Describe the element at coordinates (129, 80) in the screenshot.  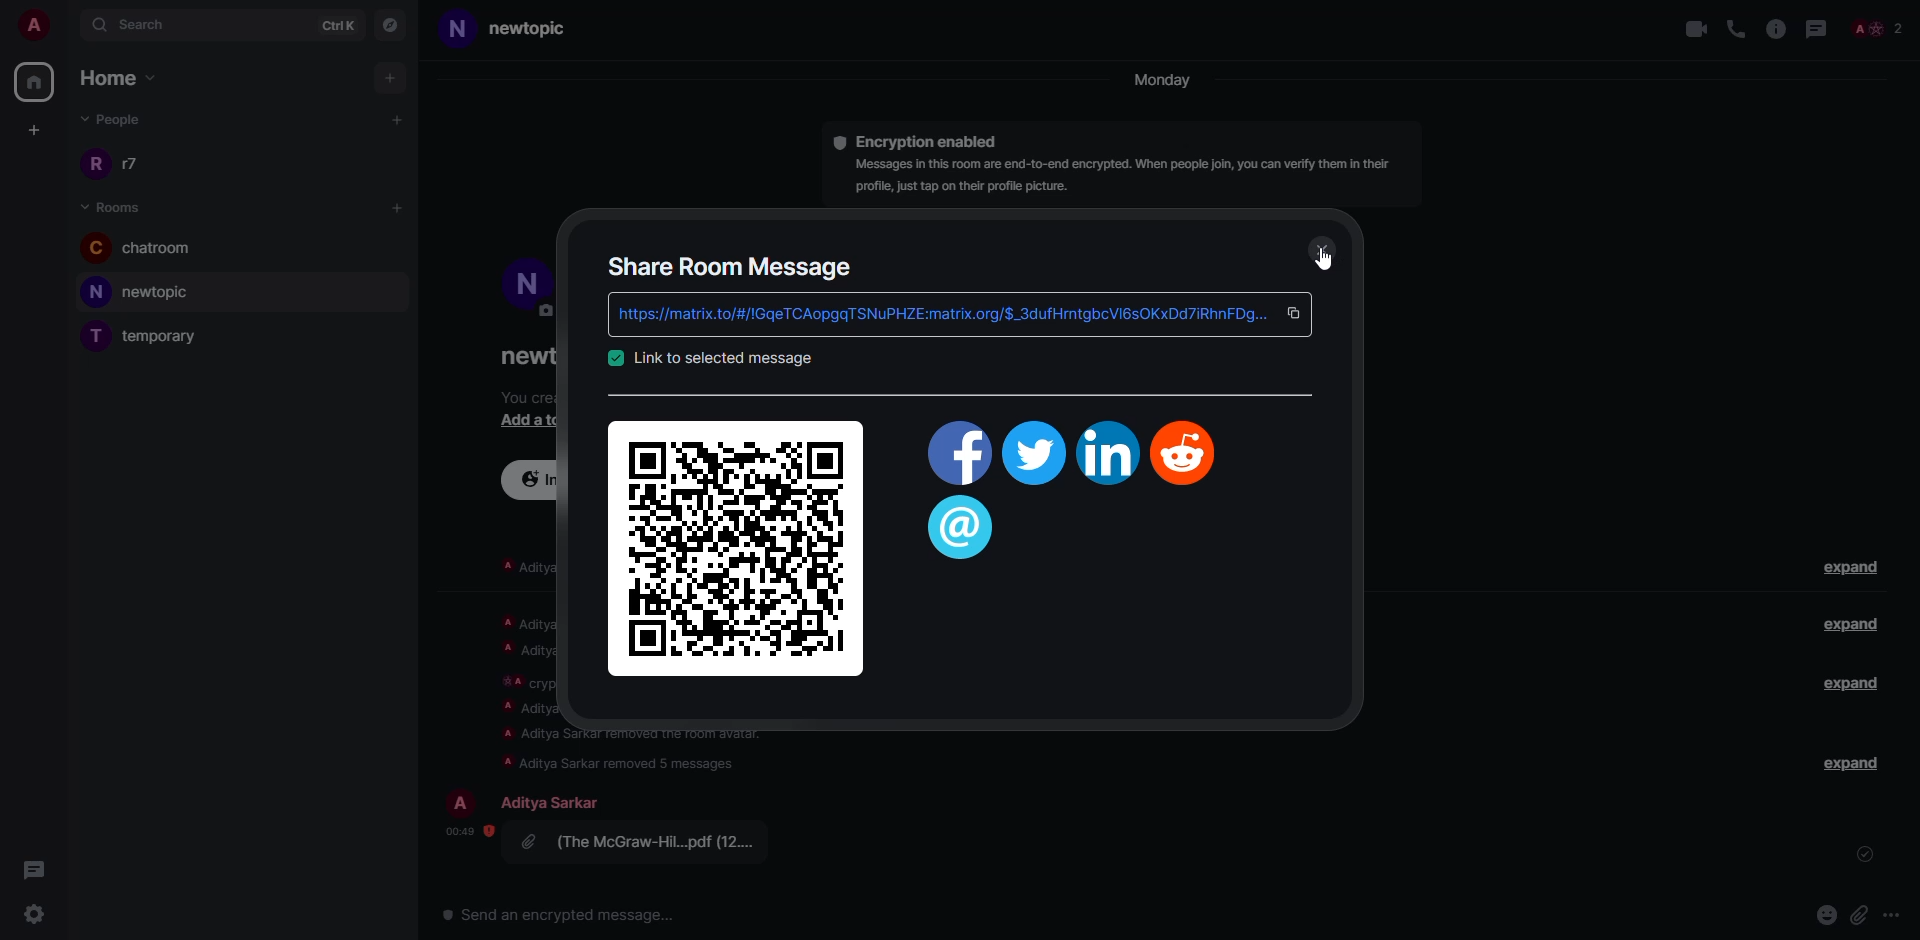
I see `home` at that location.